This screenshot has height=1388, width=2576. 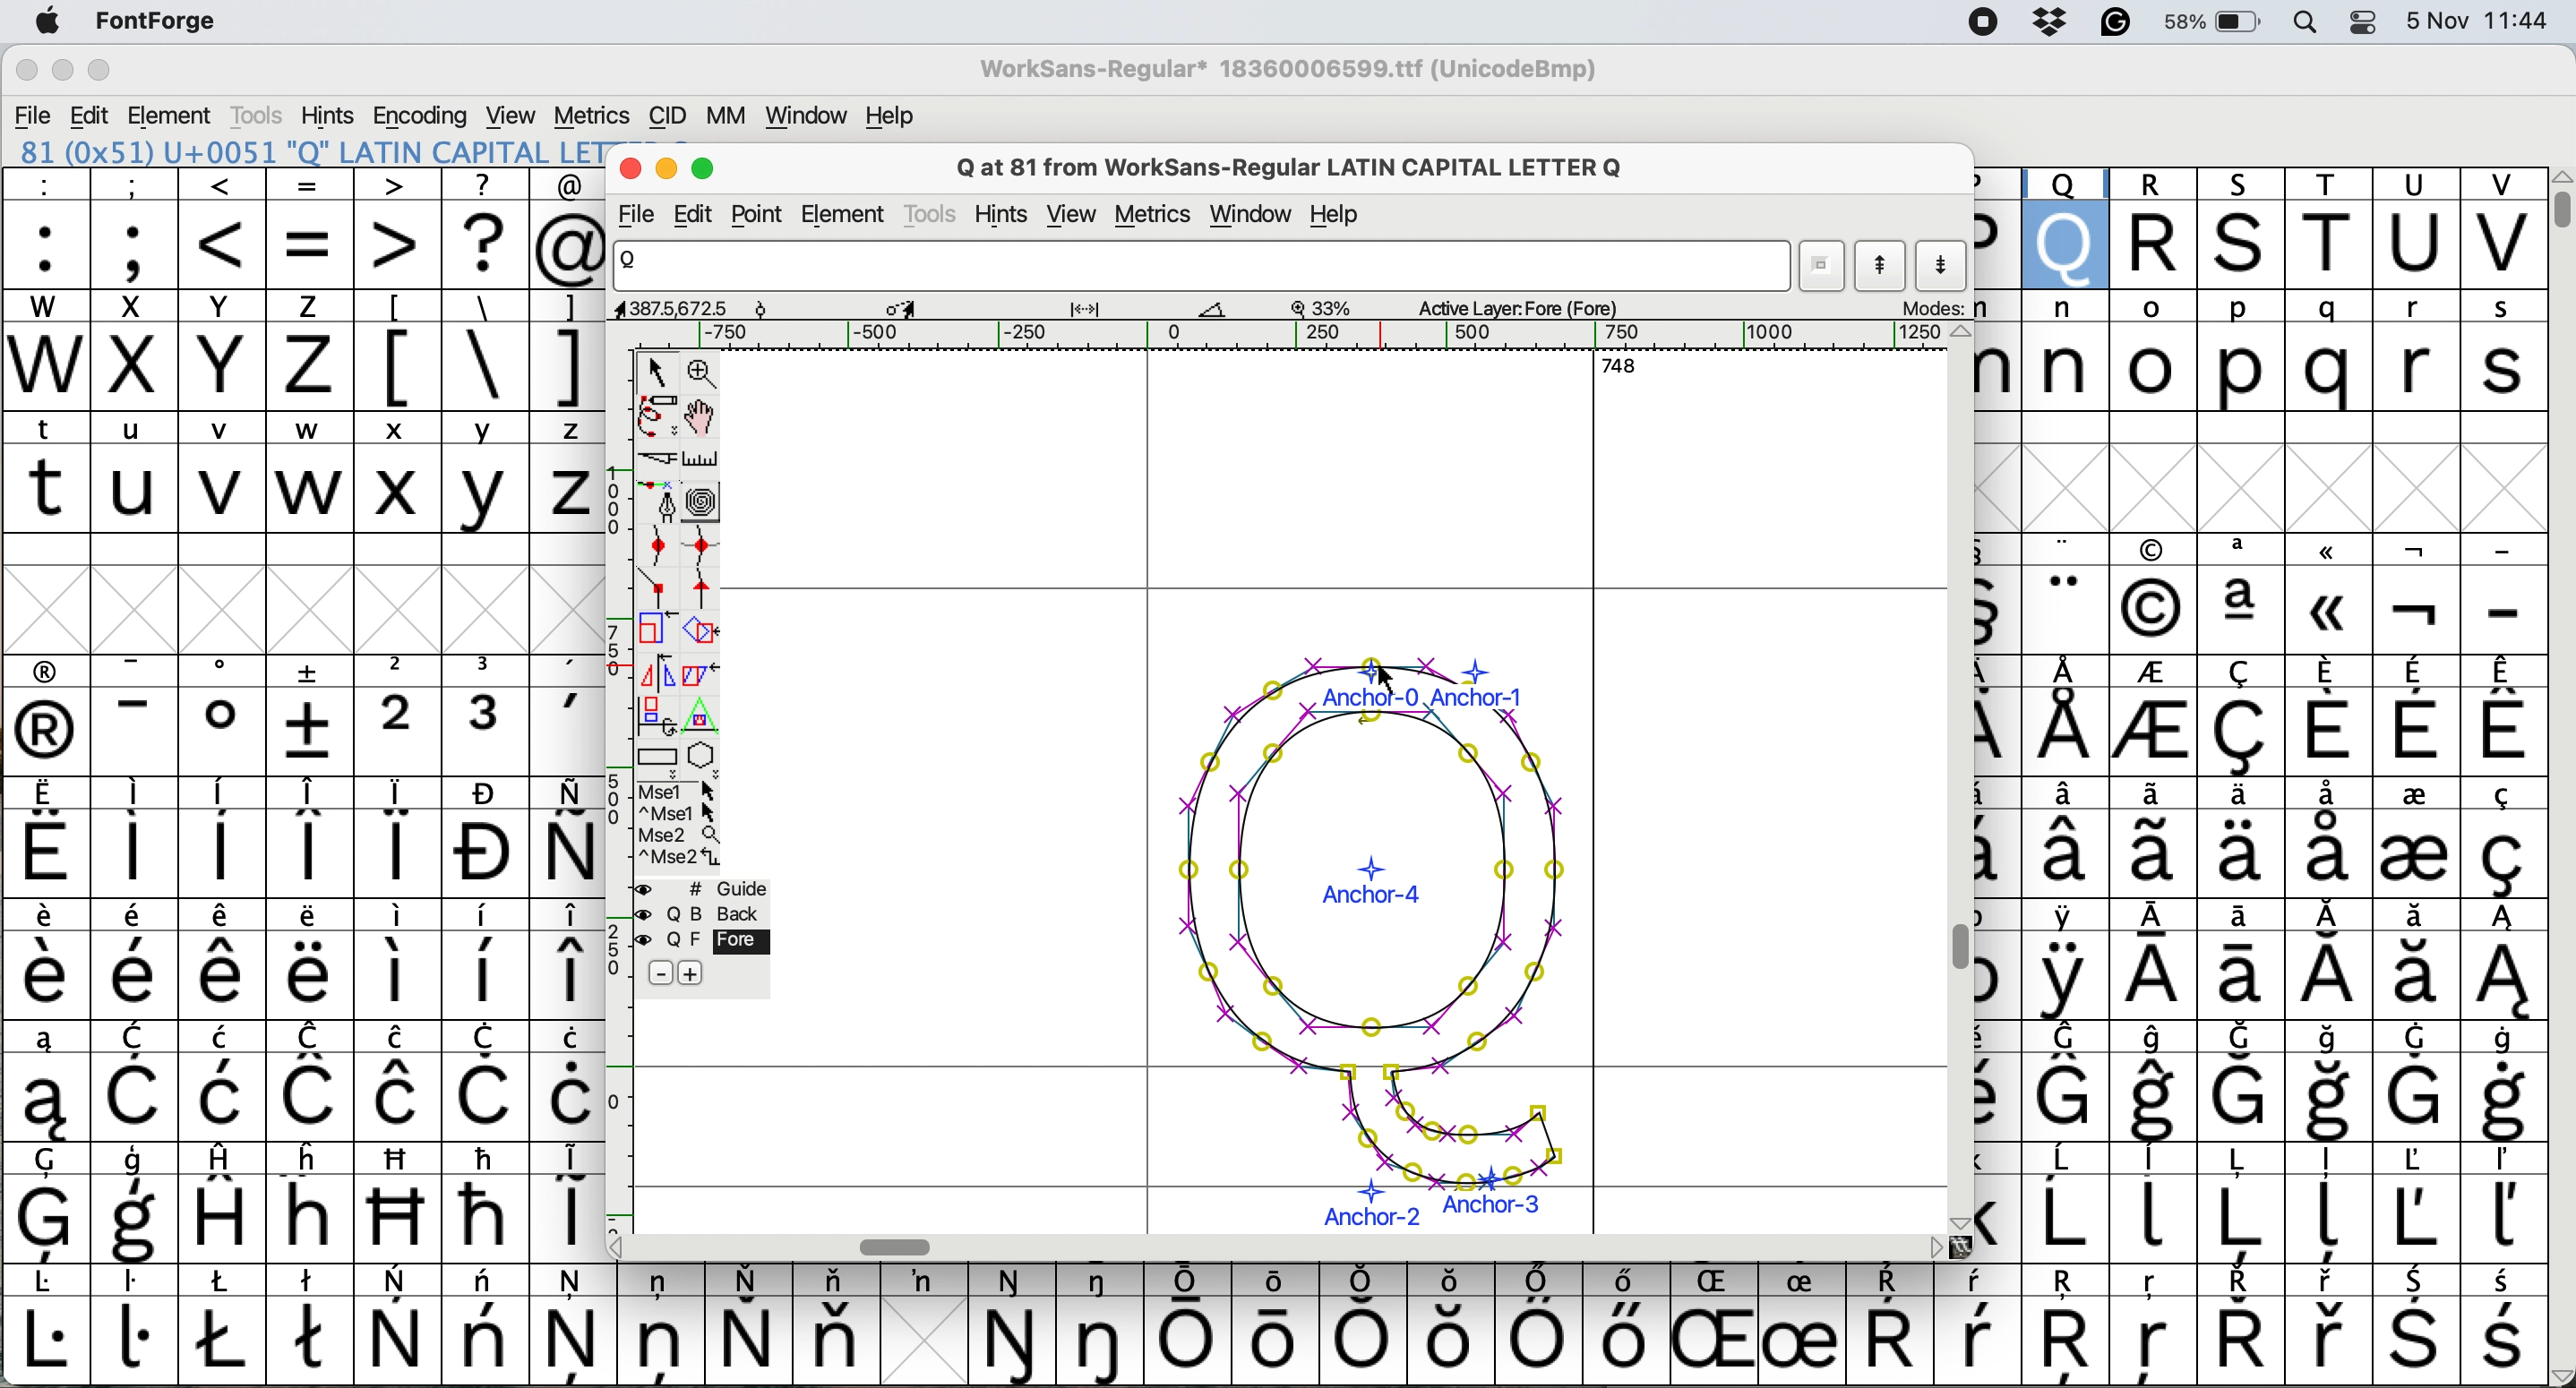 What do you see at coordinates (706, 591) in the screenshot?
I see `add a tangent point` at bounding box center [706, 591].